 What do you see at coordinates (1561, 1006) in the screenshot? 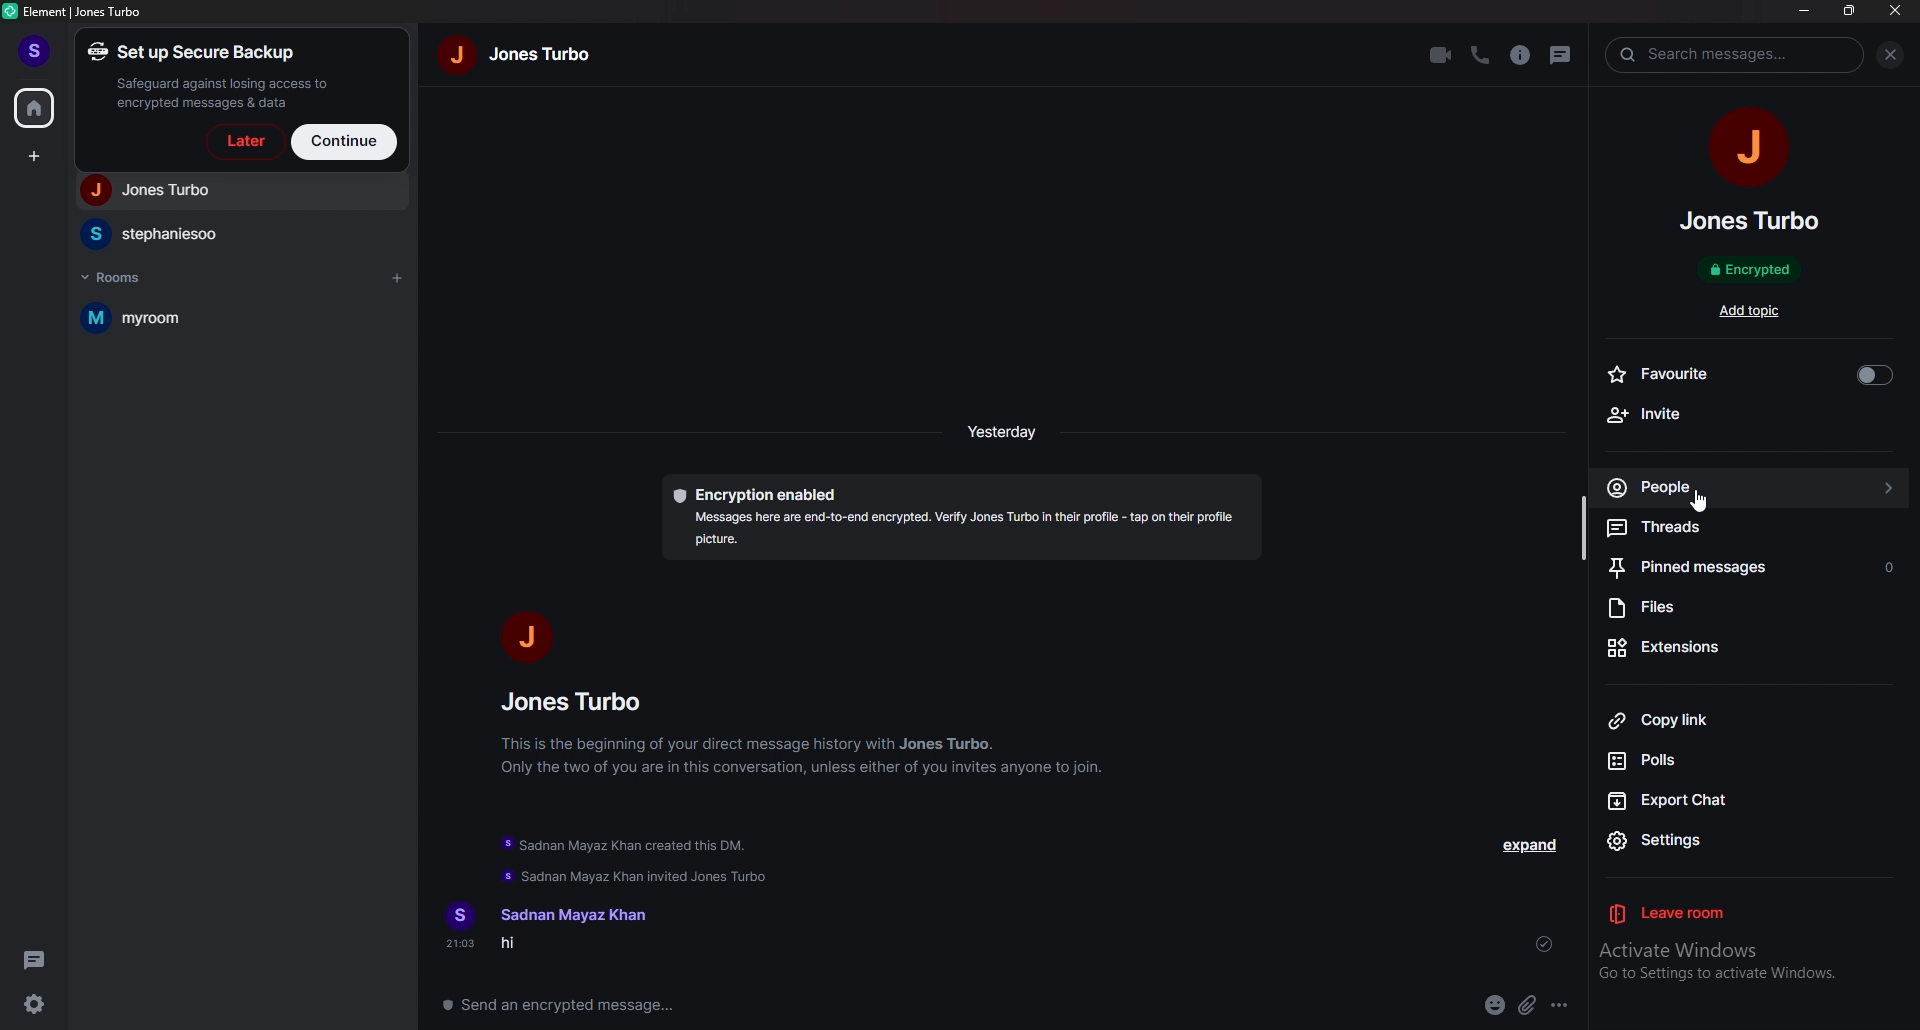
I see `options` at bounding box center [1561, 1006].